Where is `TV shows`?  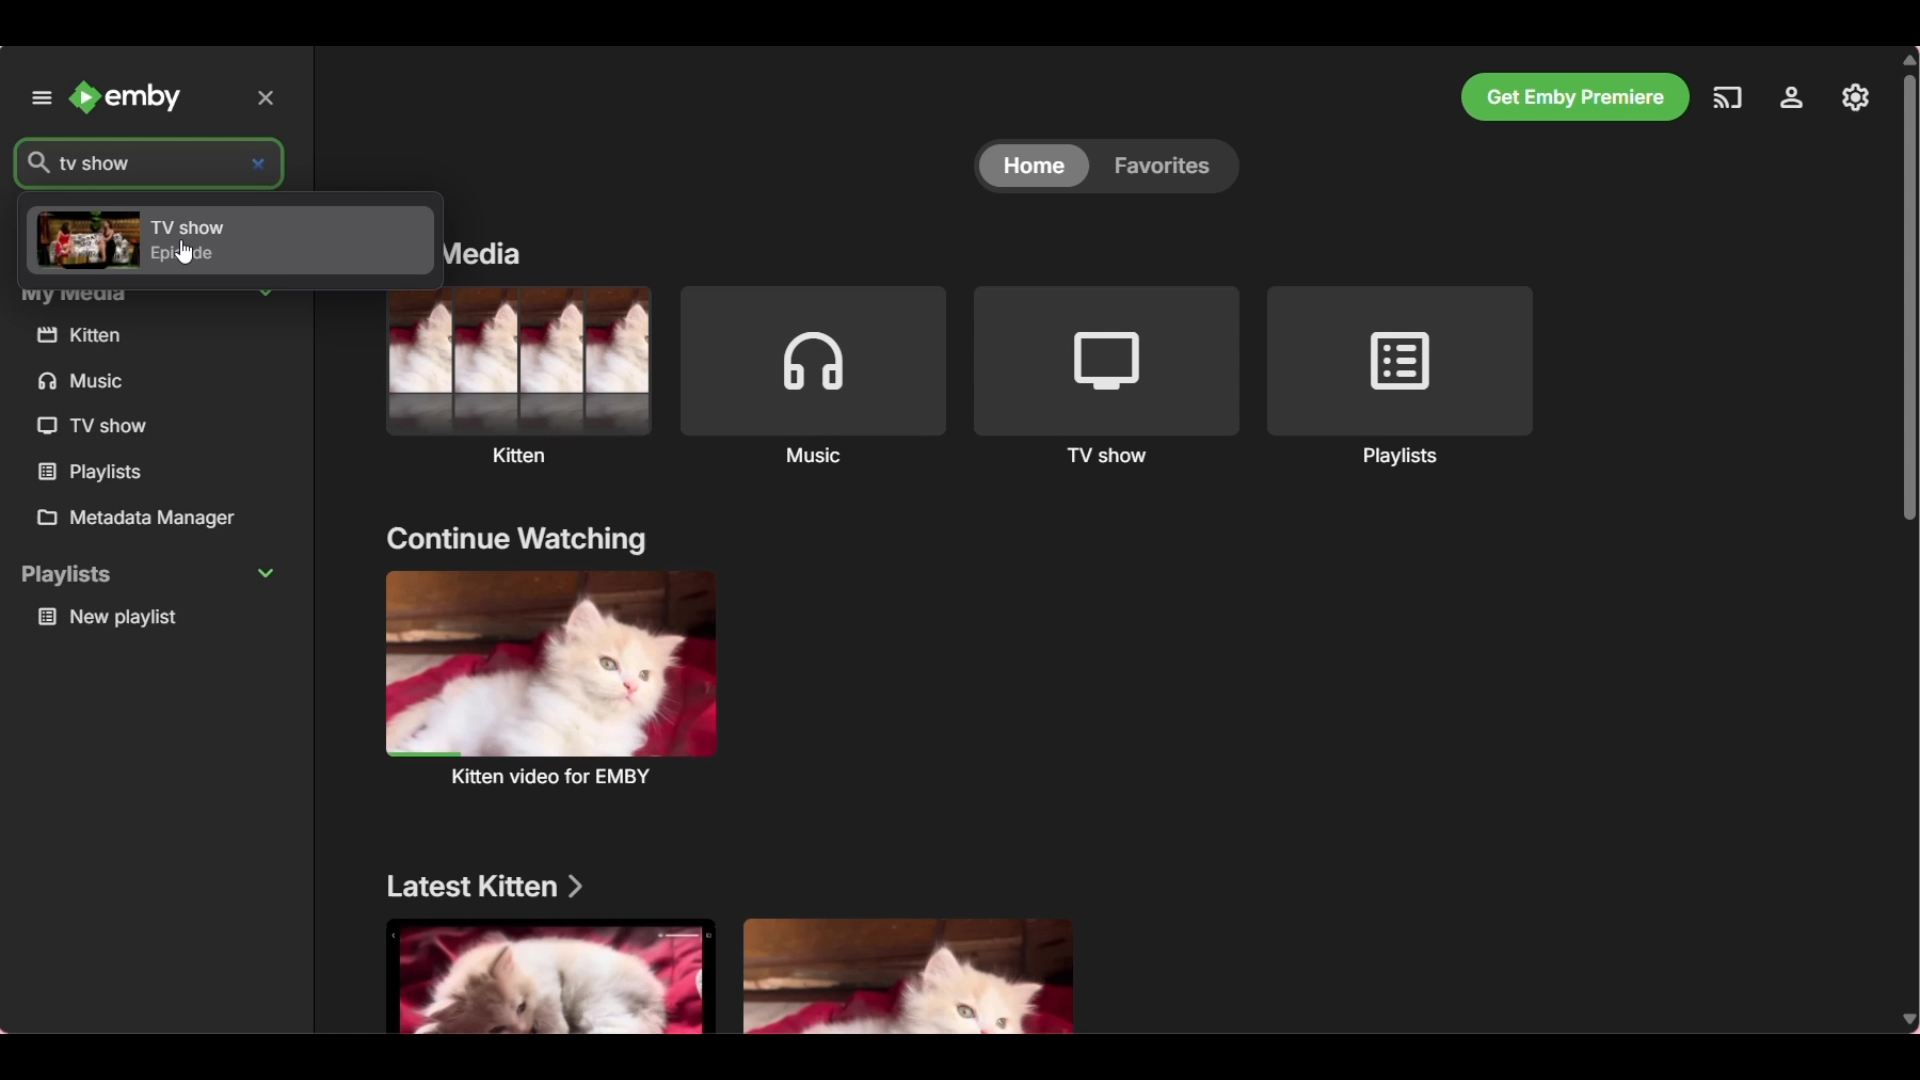
TV shows is located at coordinates (1105, 374).